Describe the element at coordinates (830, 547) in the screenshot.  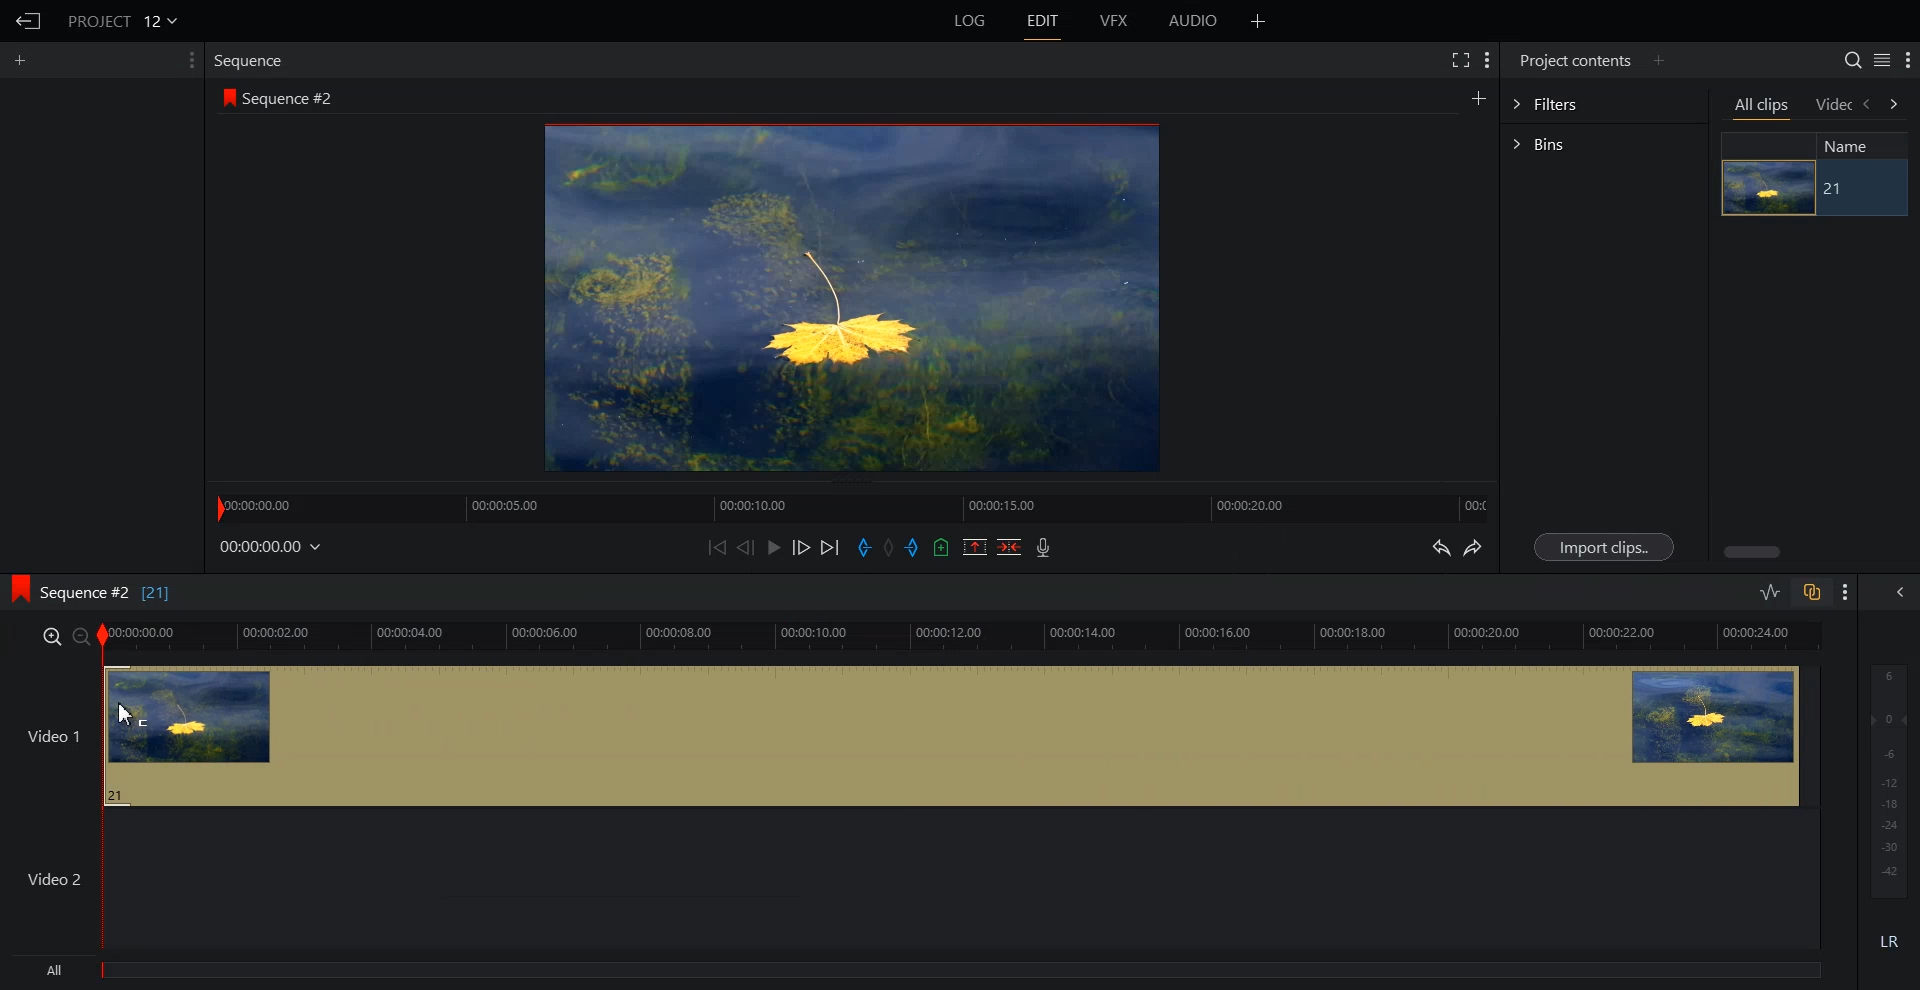
I see `Move Forward` at that location.